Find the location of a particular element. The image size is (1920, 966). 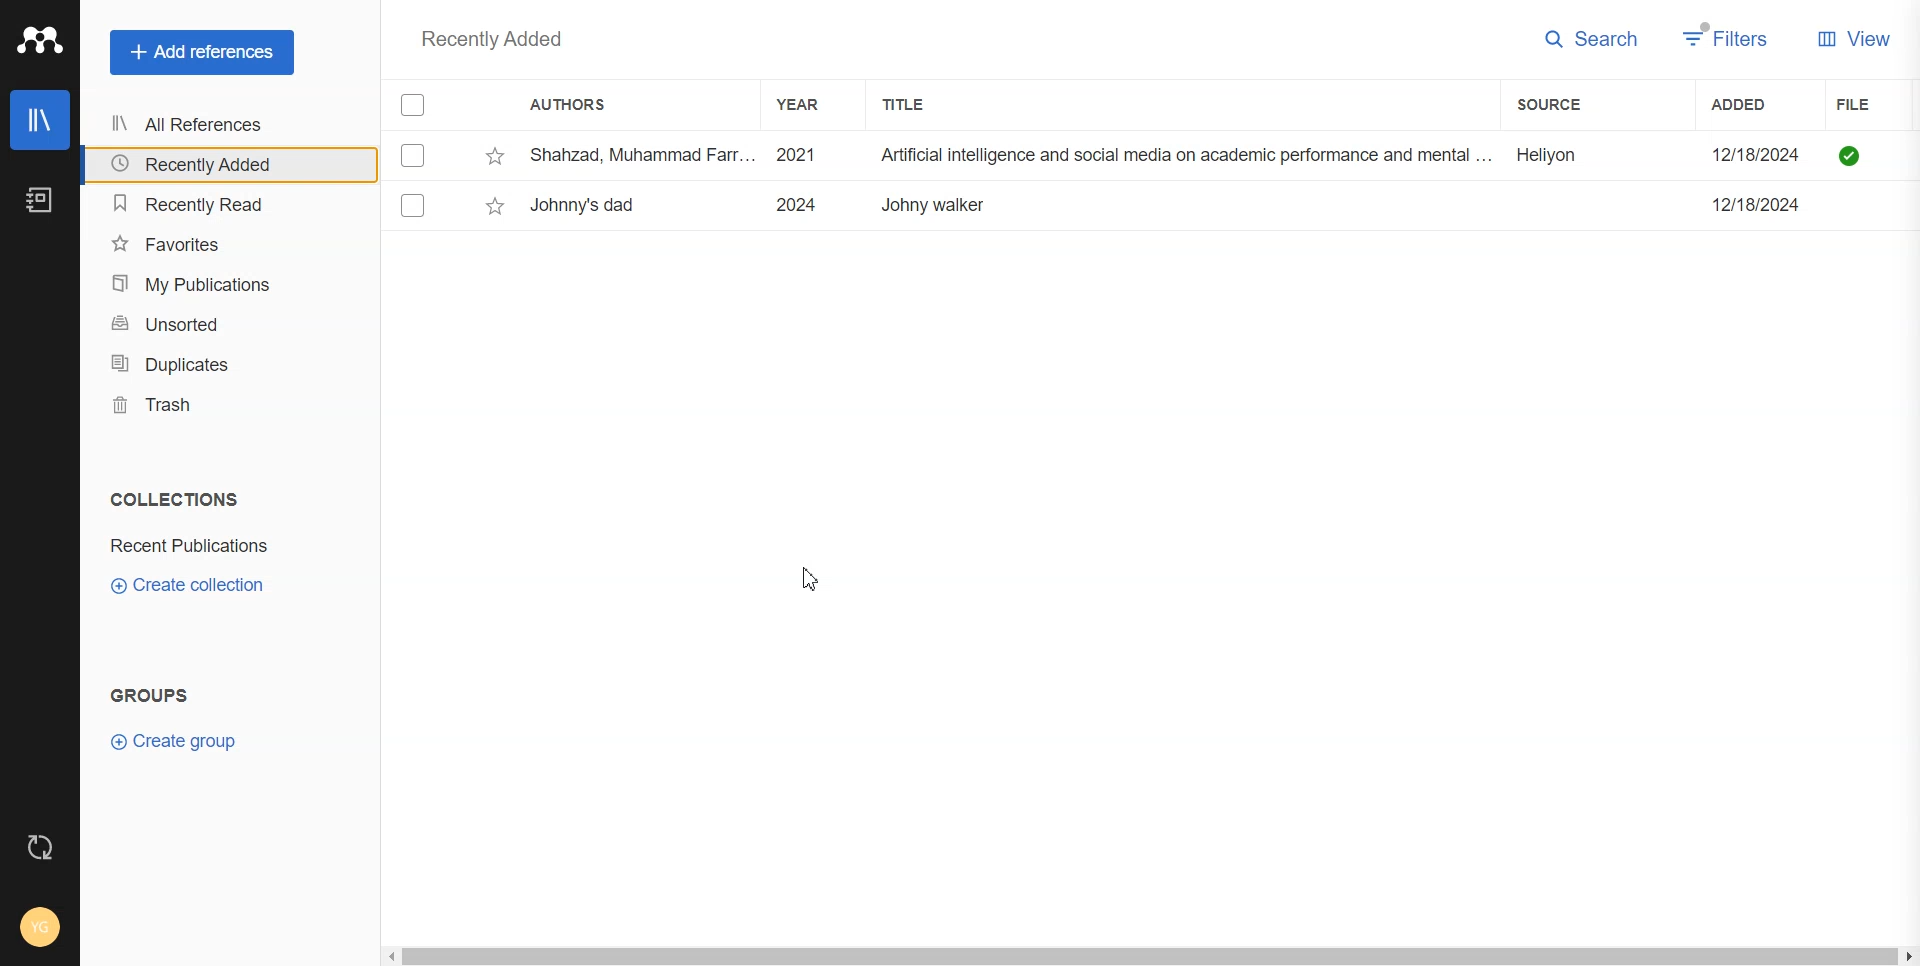

Duplicates is located at coordinates (223, 364).